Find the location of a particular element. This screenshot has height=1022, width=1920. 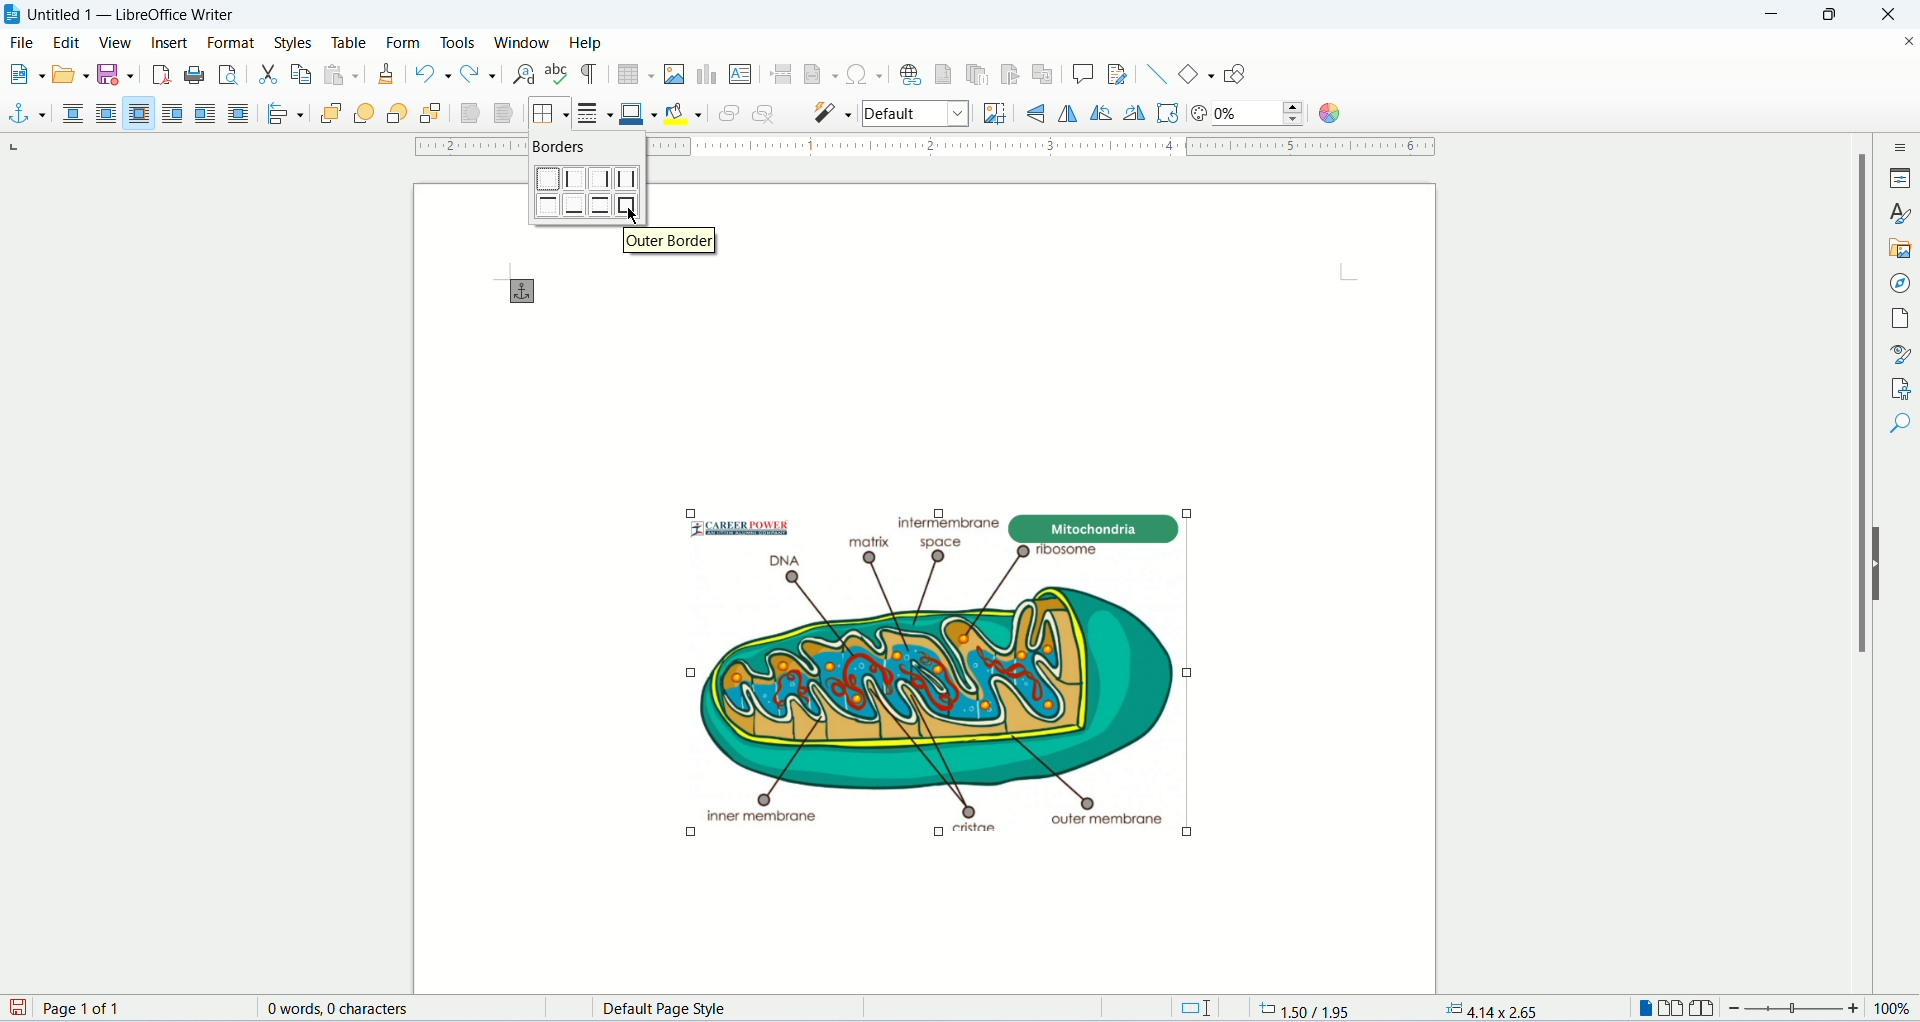

page 1 of 1 is located at coordinates (140, 1008).